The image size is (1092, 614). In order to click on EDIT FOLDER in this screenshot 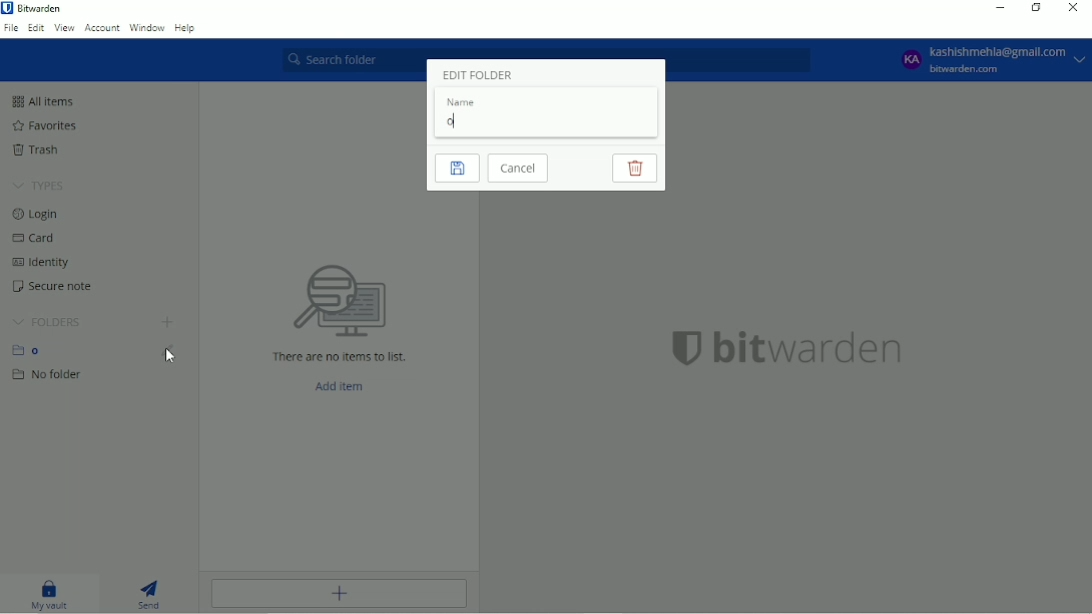, I will do `click(476, 74)`.